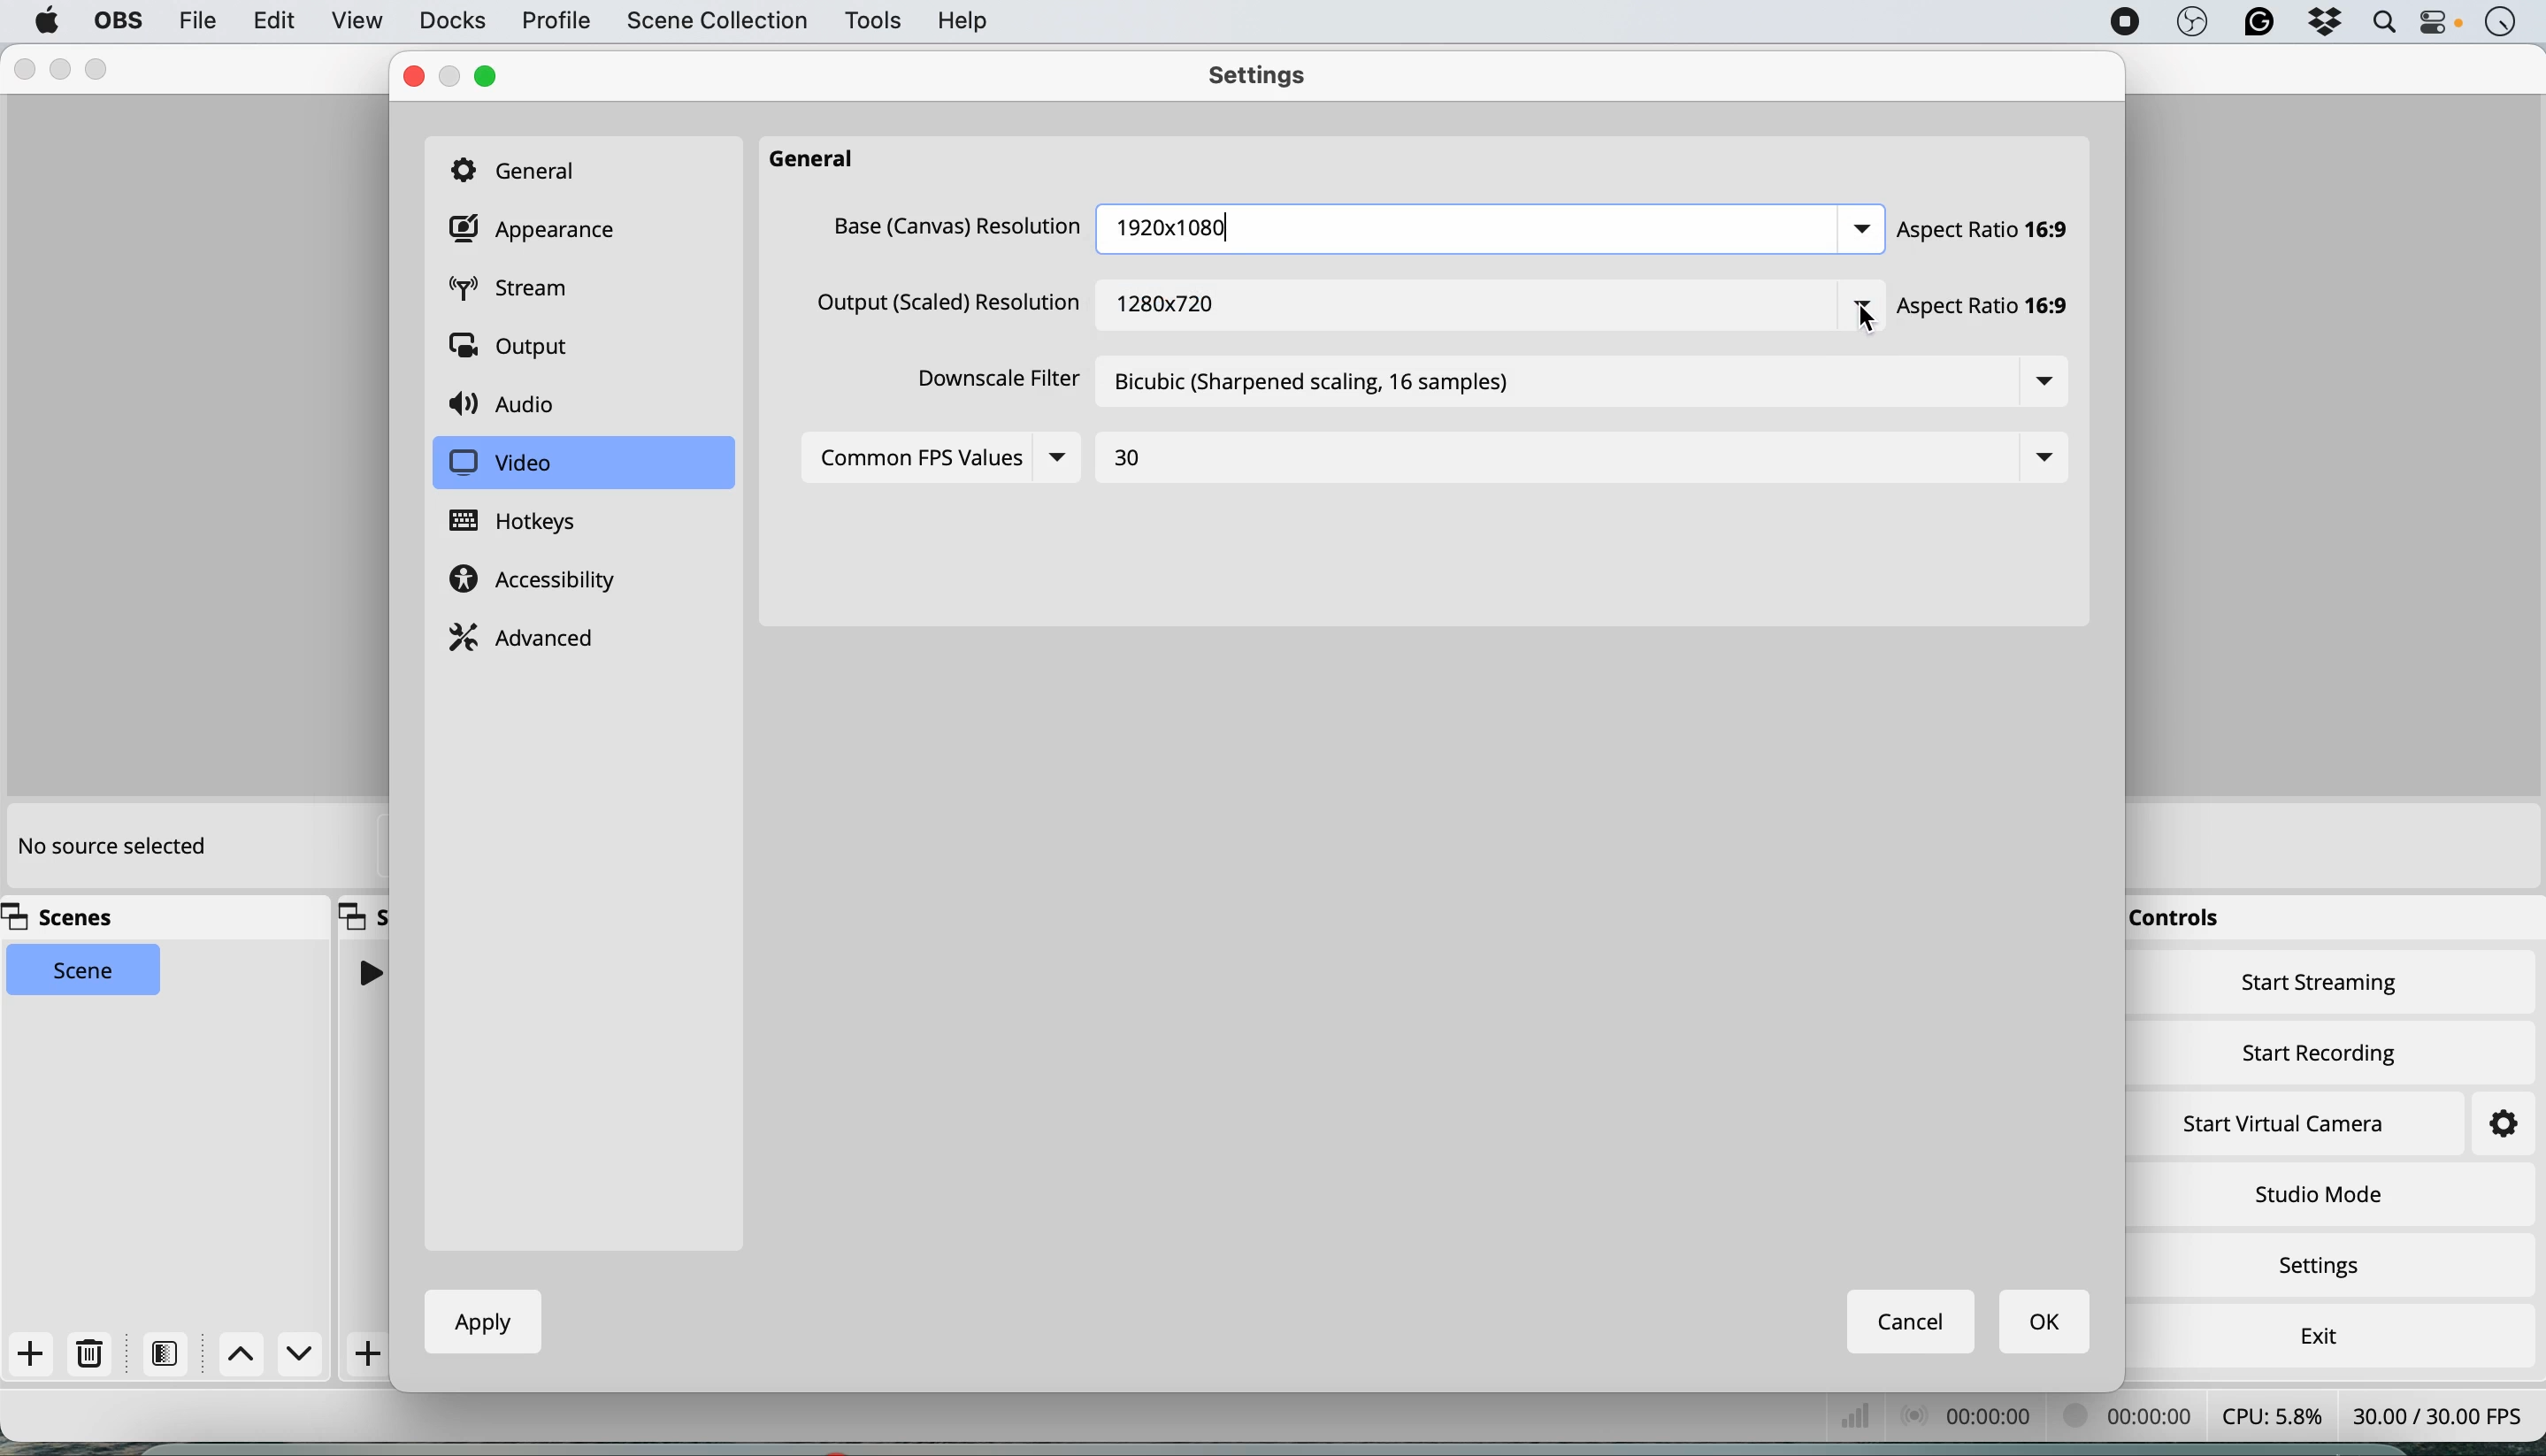  Describe the element at coordinates (1178, 223) in the screenshot. I see `2080X1800` at that location.